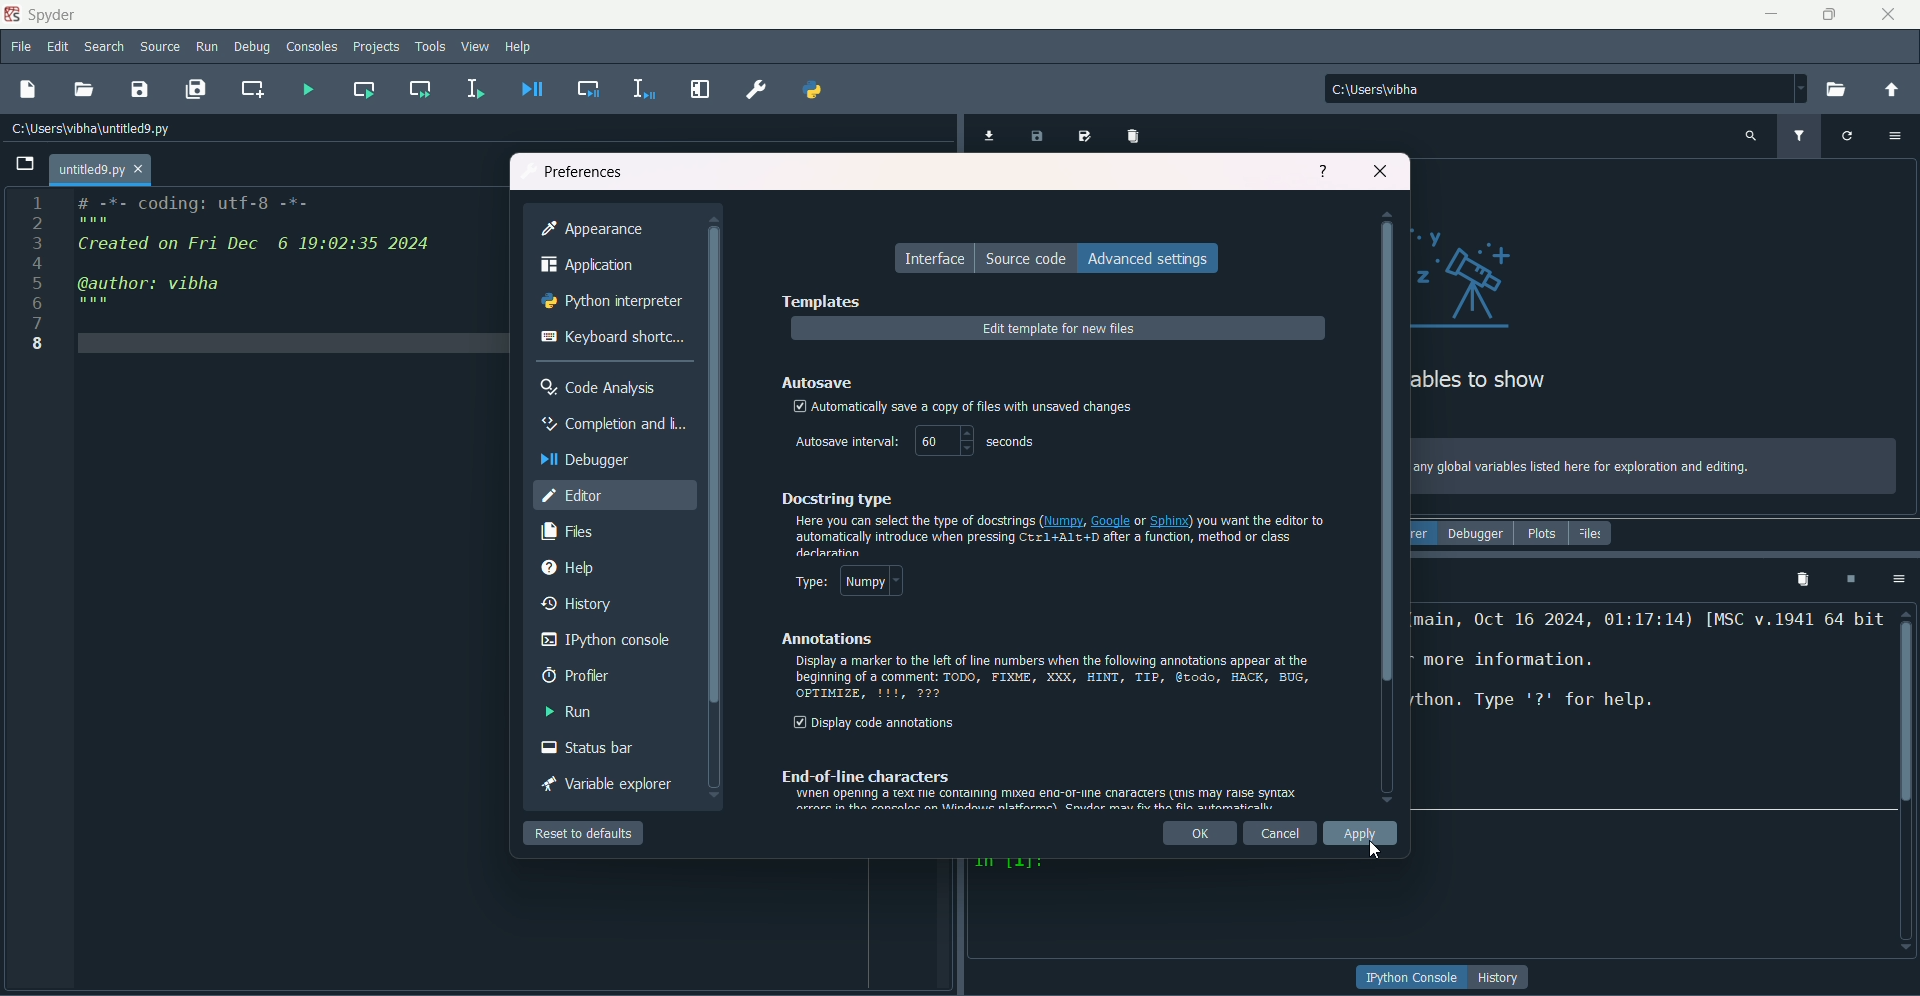 The height and width of the screenshot is (996, 1920). I want to click on , so click(377, 49).